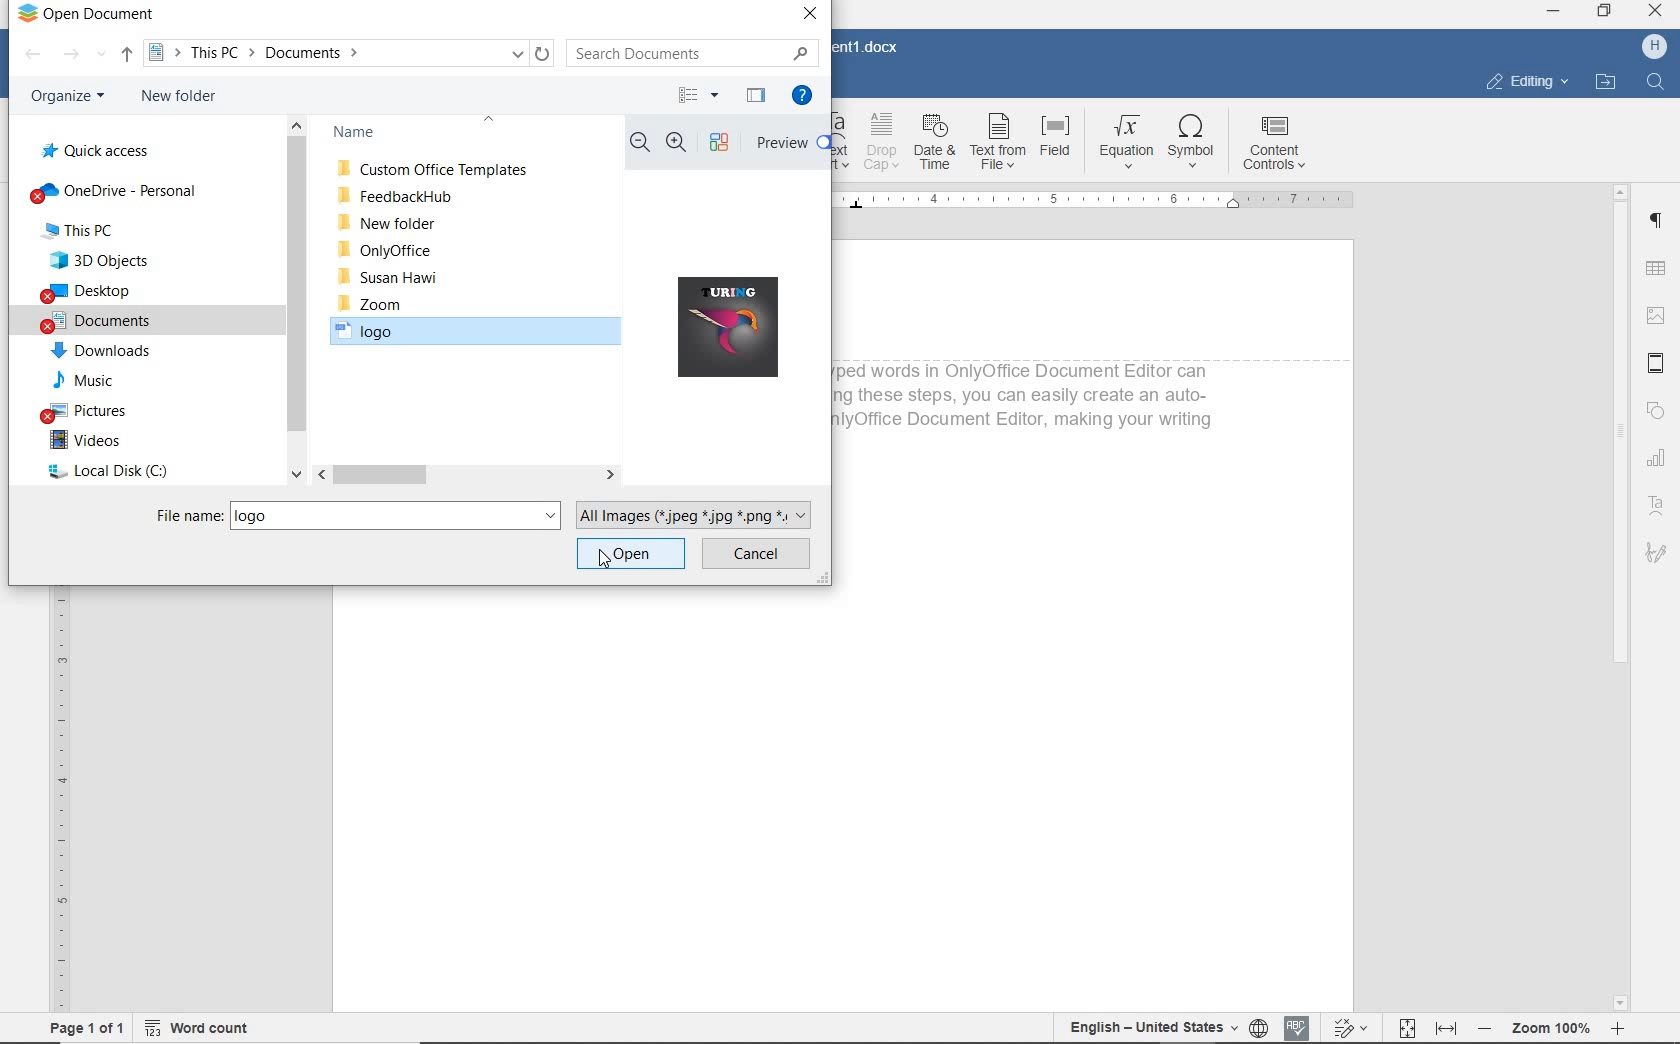 The width and height of the screenshot is (1680, 1044). What do you see at coordinates (1548, 1029) in the screenshot?
I see `Zoom` at bounding box center [1548, 1029].